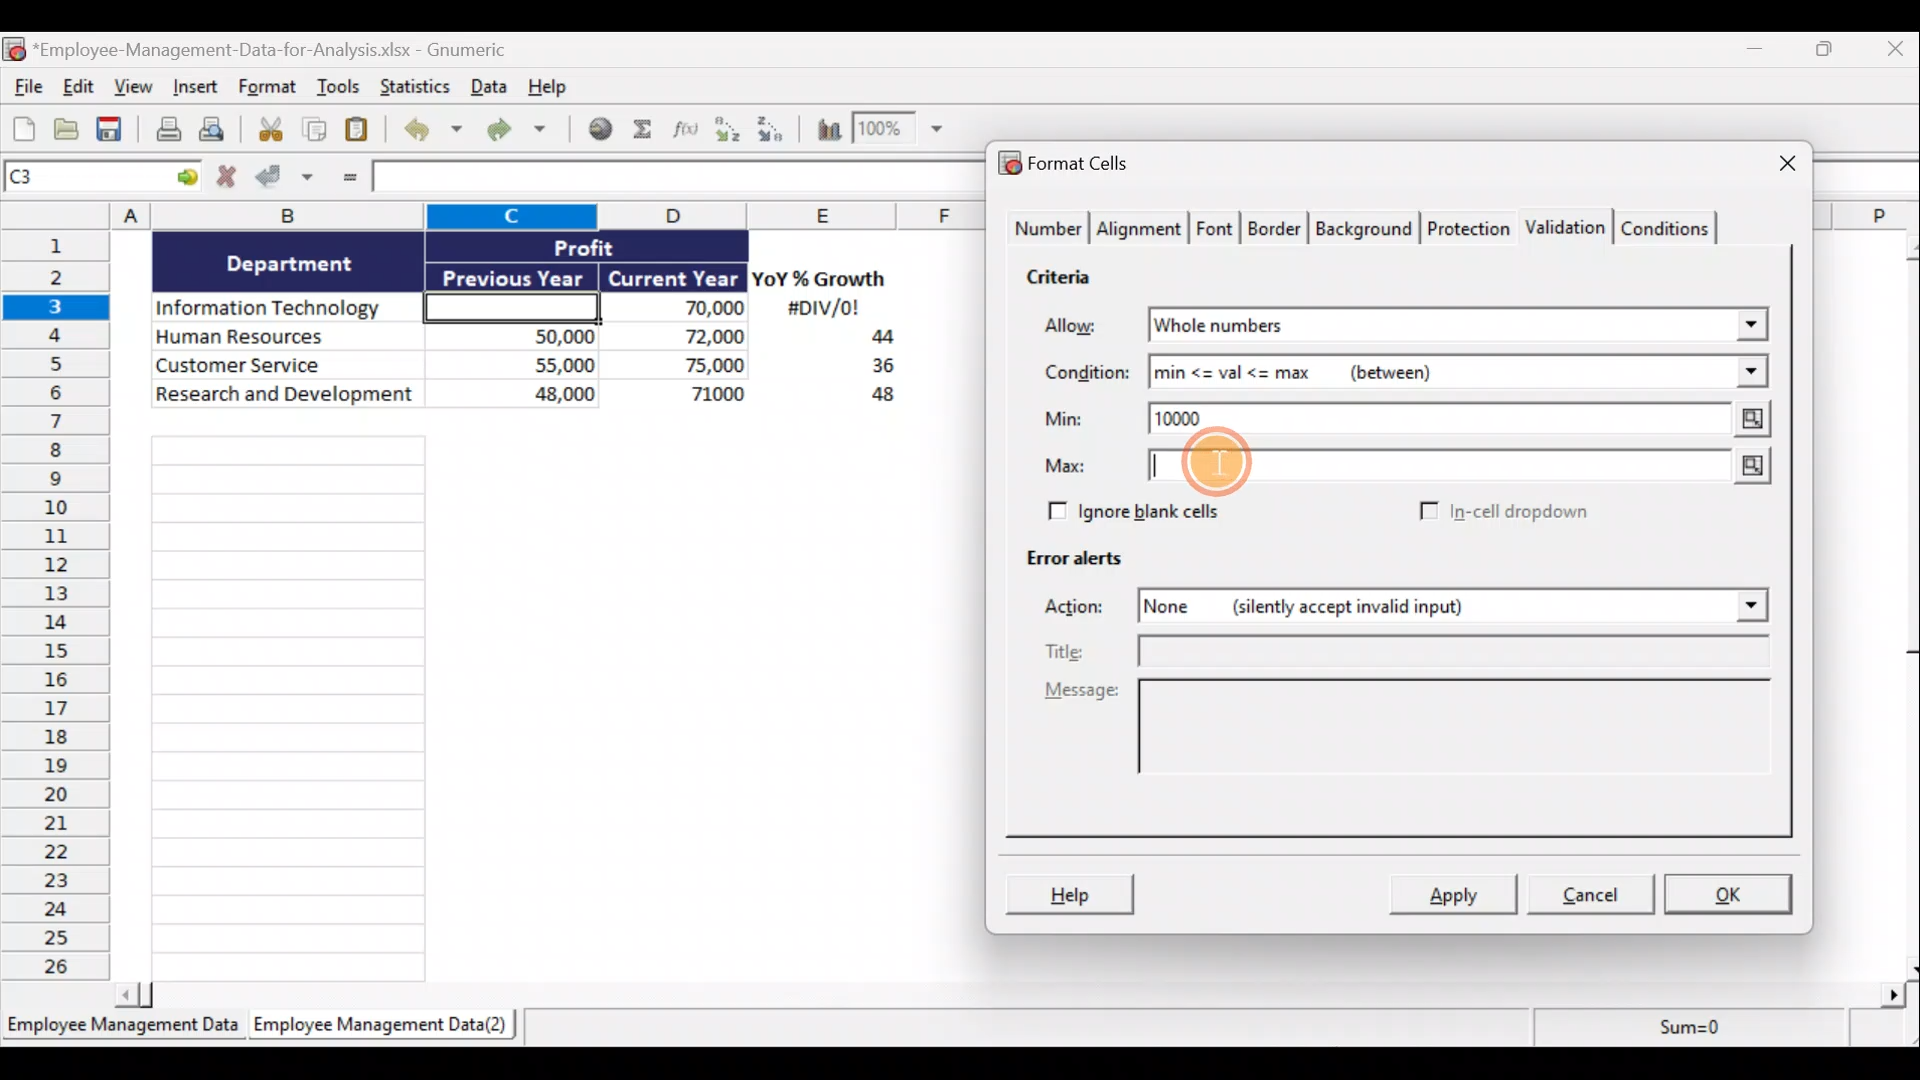 This screenshot has height=1080, width=1920. Describe the element at coordinates (871, 339) in the screenshot. I see `44` at that location.